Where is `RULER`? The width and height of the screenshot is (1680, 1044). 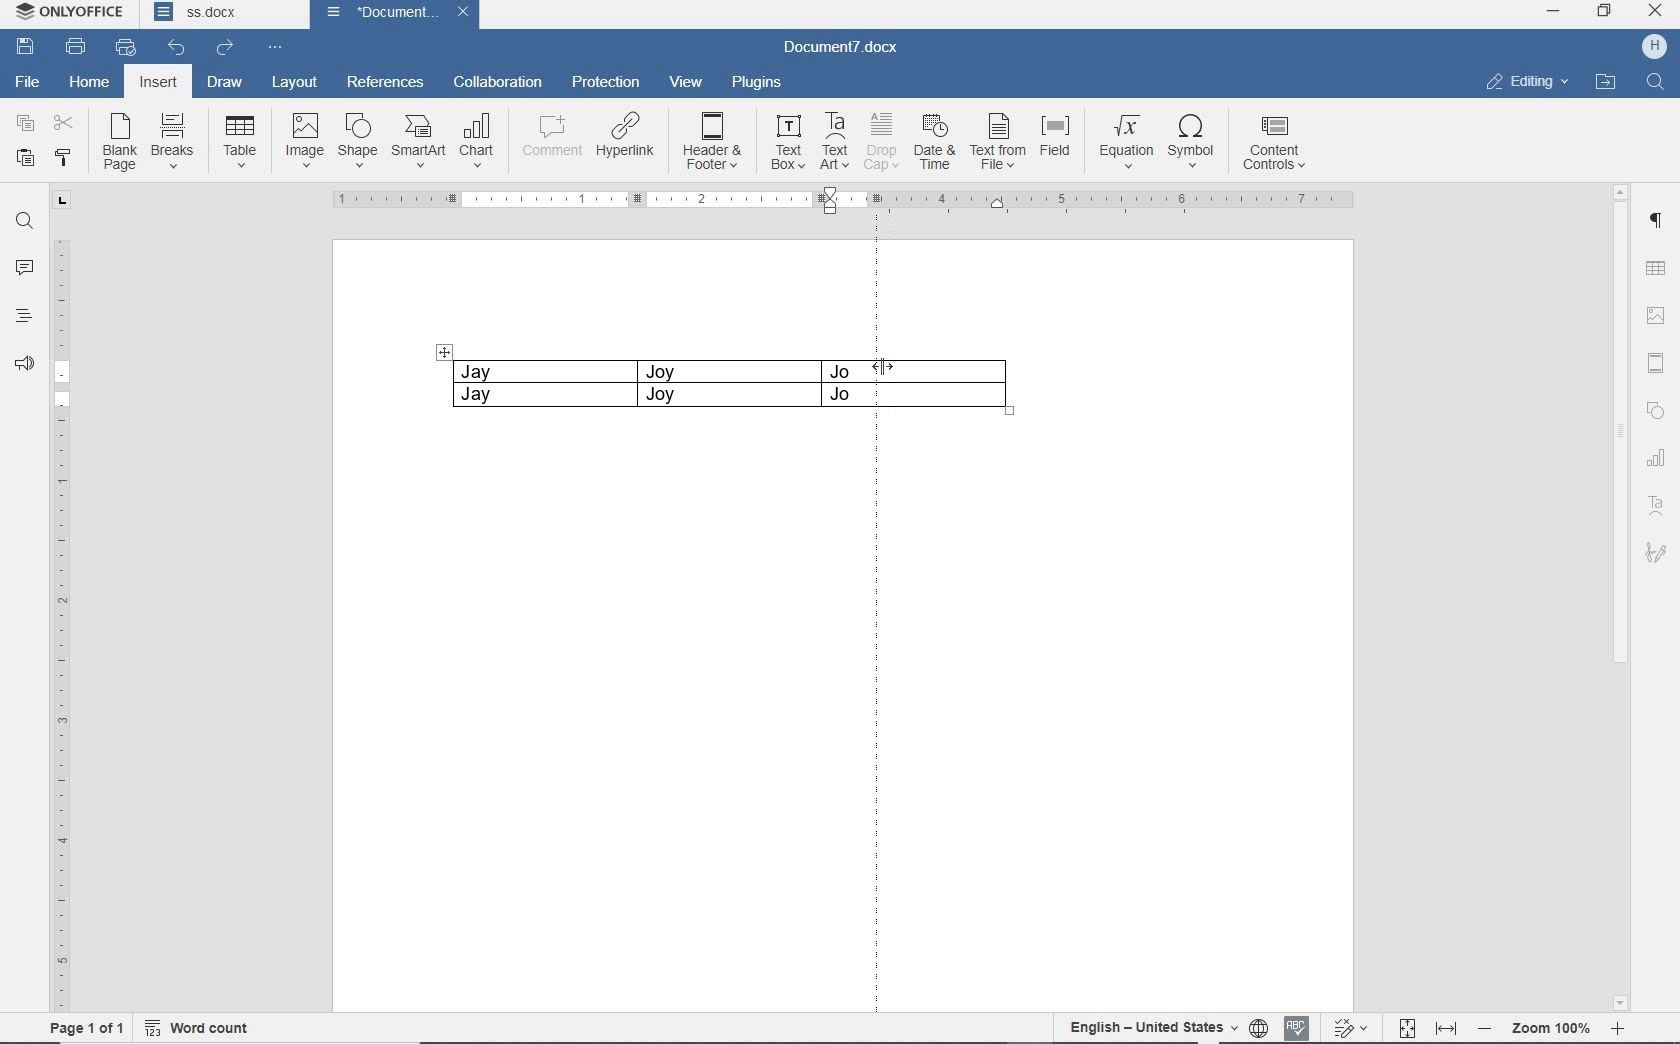 RULER is located at coordinates (61, 627).